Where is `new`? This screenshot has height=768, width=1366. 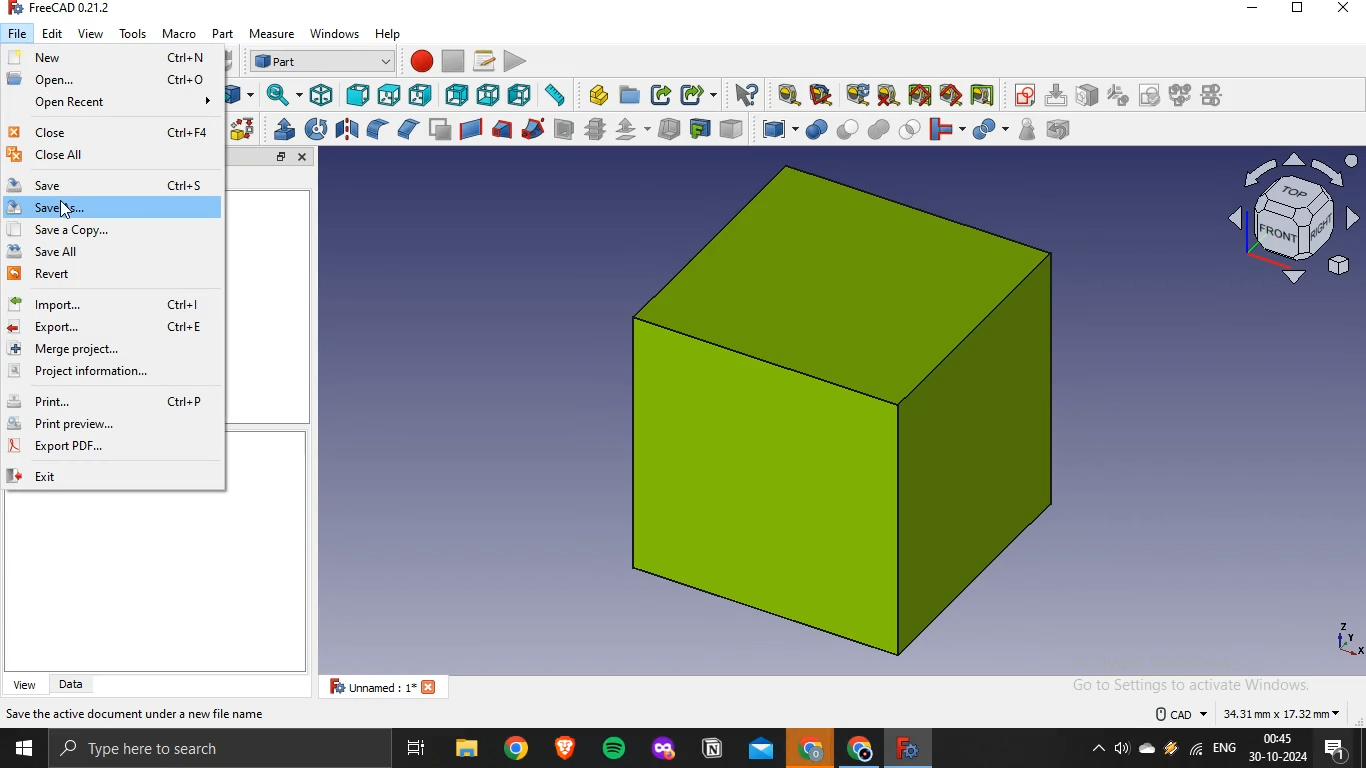
new is located at coordinates (113, 57).